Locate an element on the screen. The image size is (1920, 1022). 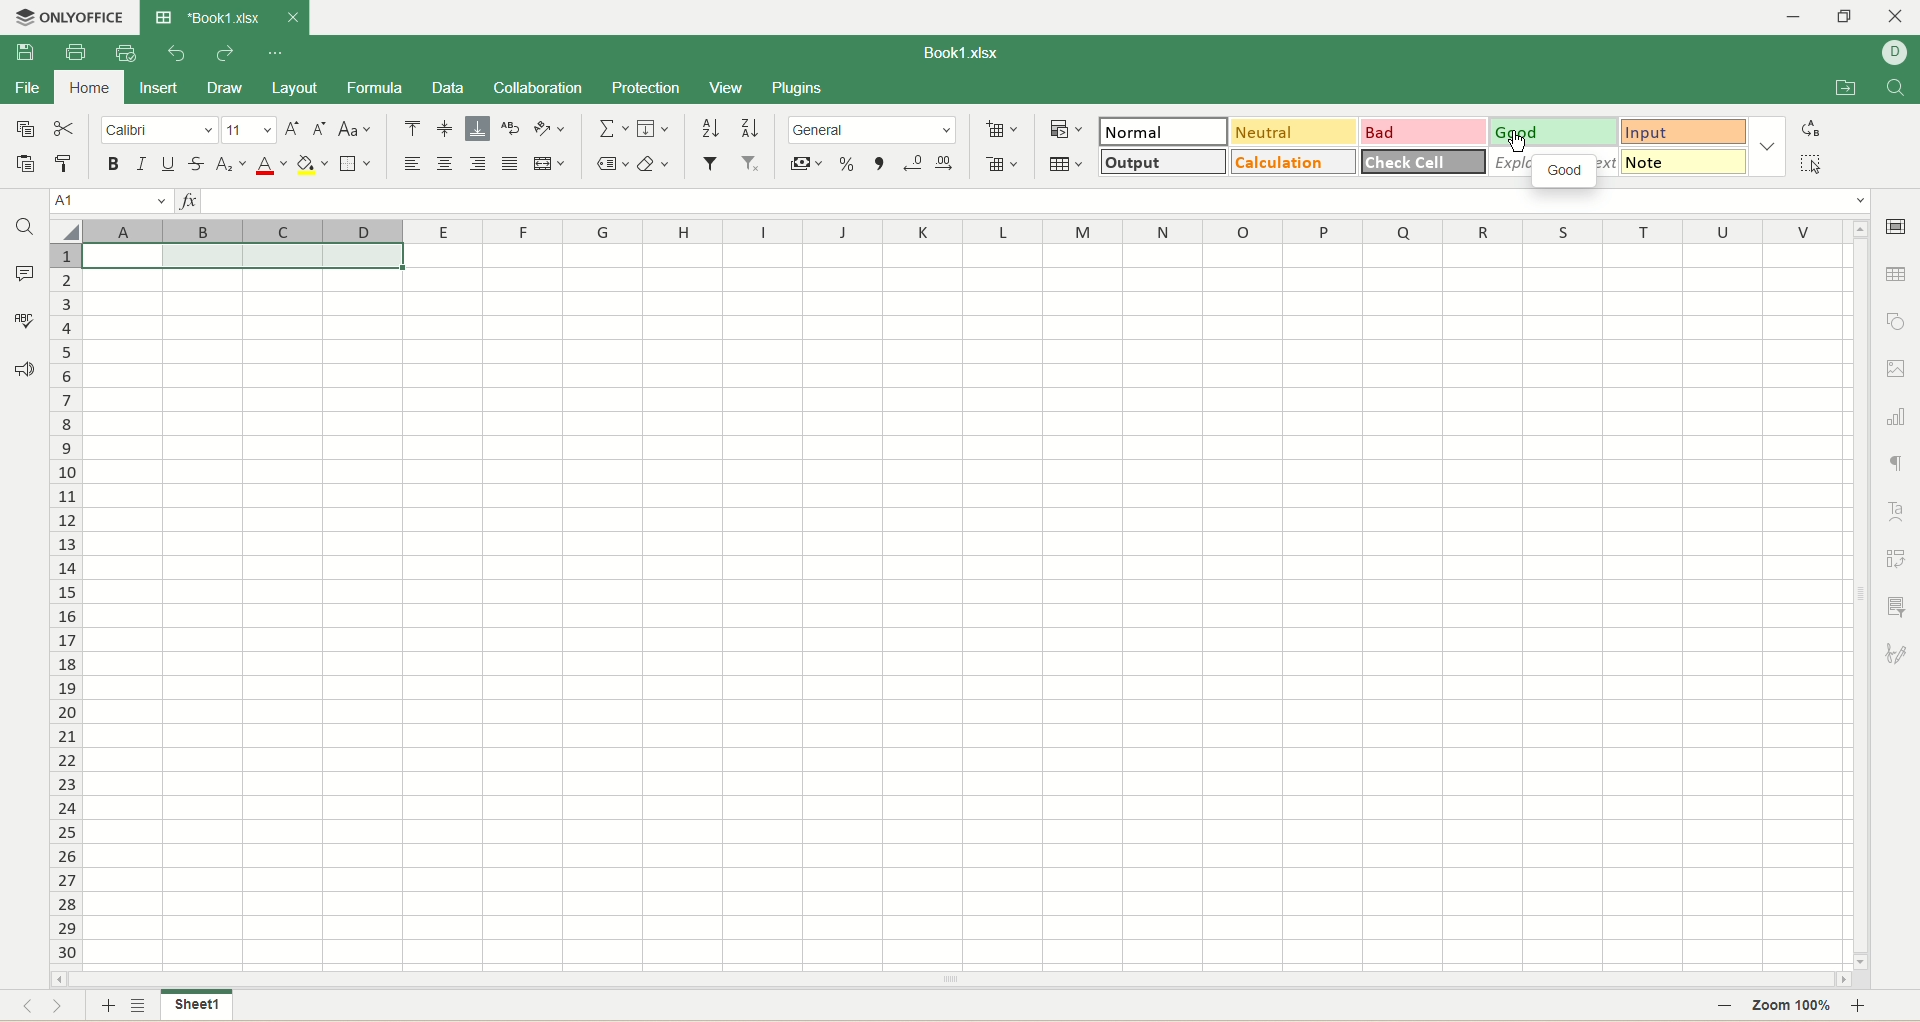
clear is located at coordinates (653, 163).